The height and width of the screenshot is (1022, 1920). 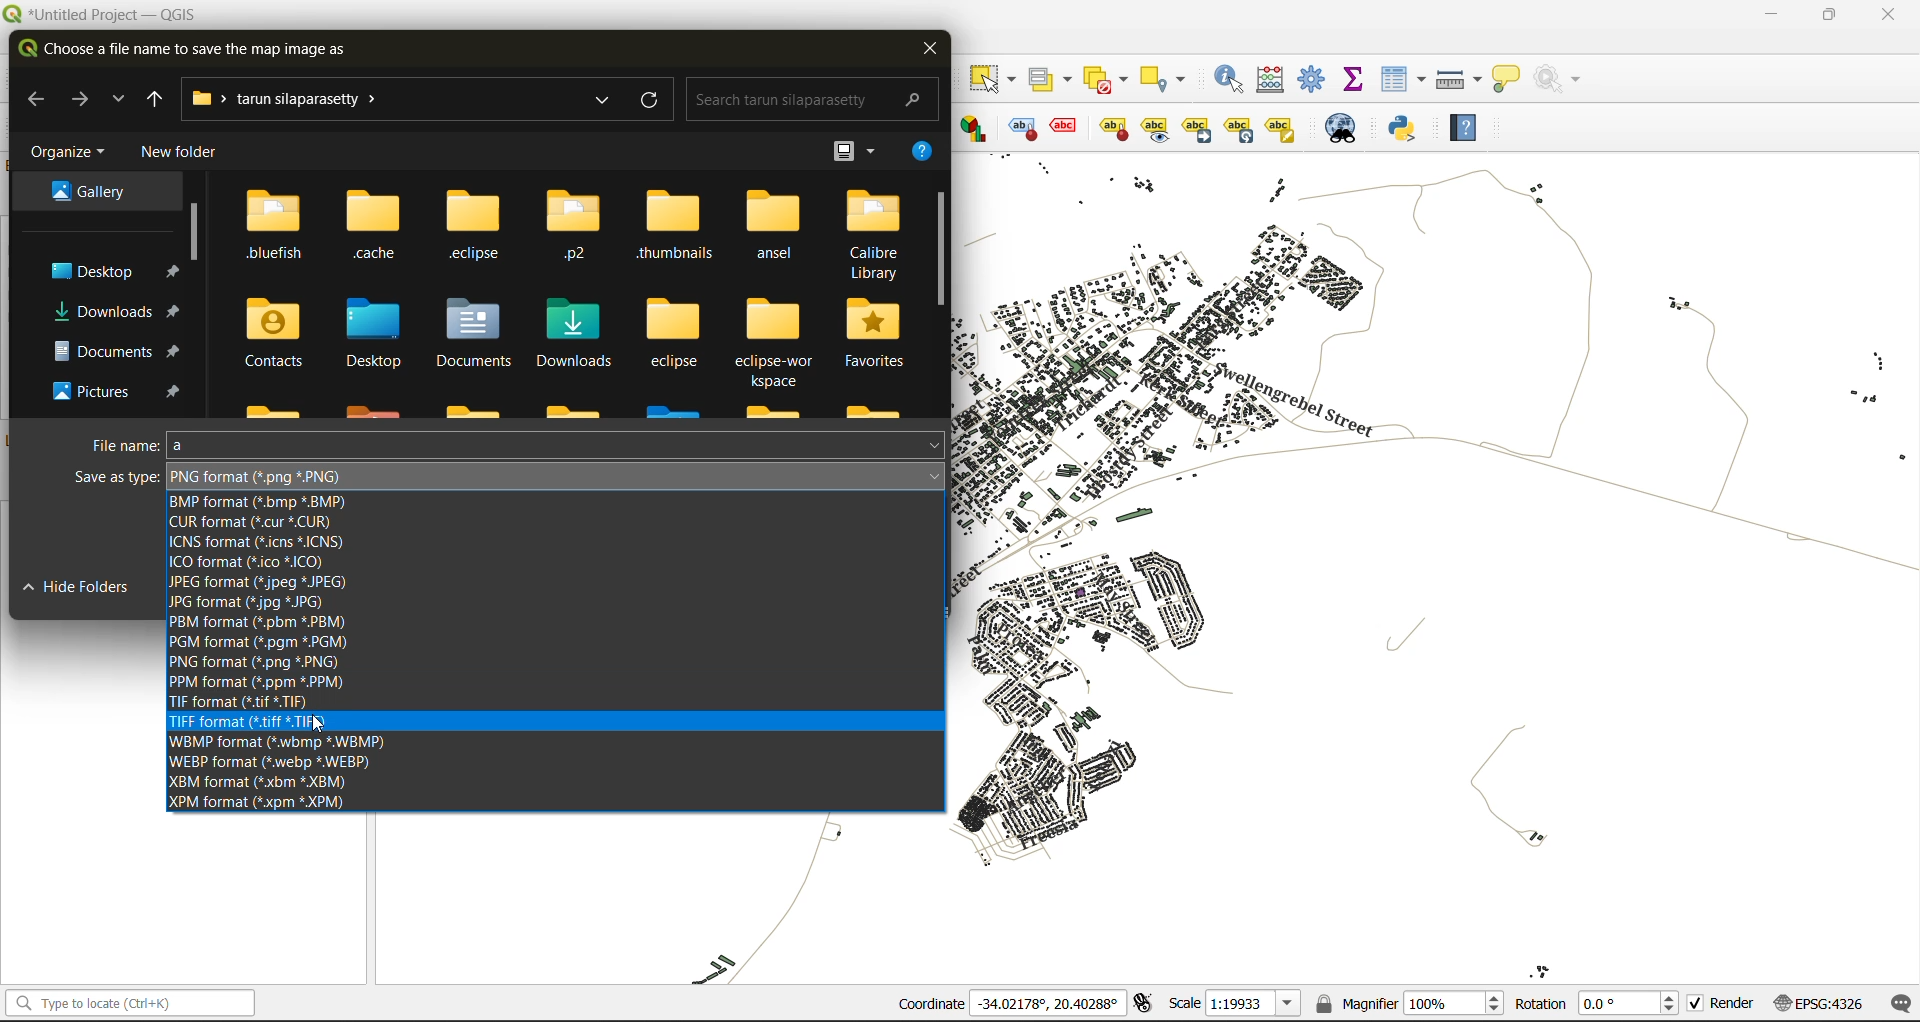 What do you see at coordinates (1009, 1005) in the screenshot?
I see `coordinates` at bounding box center [1009, 1005].